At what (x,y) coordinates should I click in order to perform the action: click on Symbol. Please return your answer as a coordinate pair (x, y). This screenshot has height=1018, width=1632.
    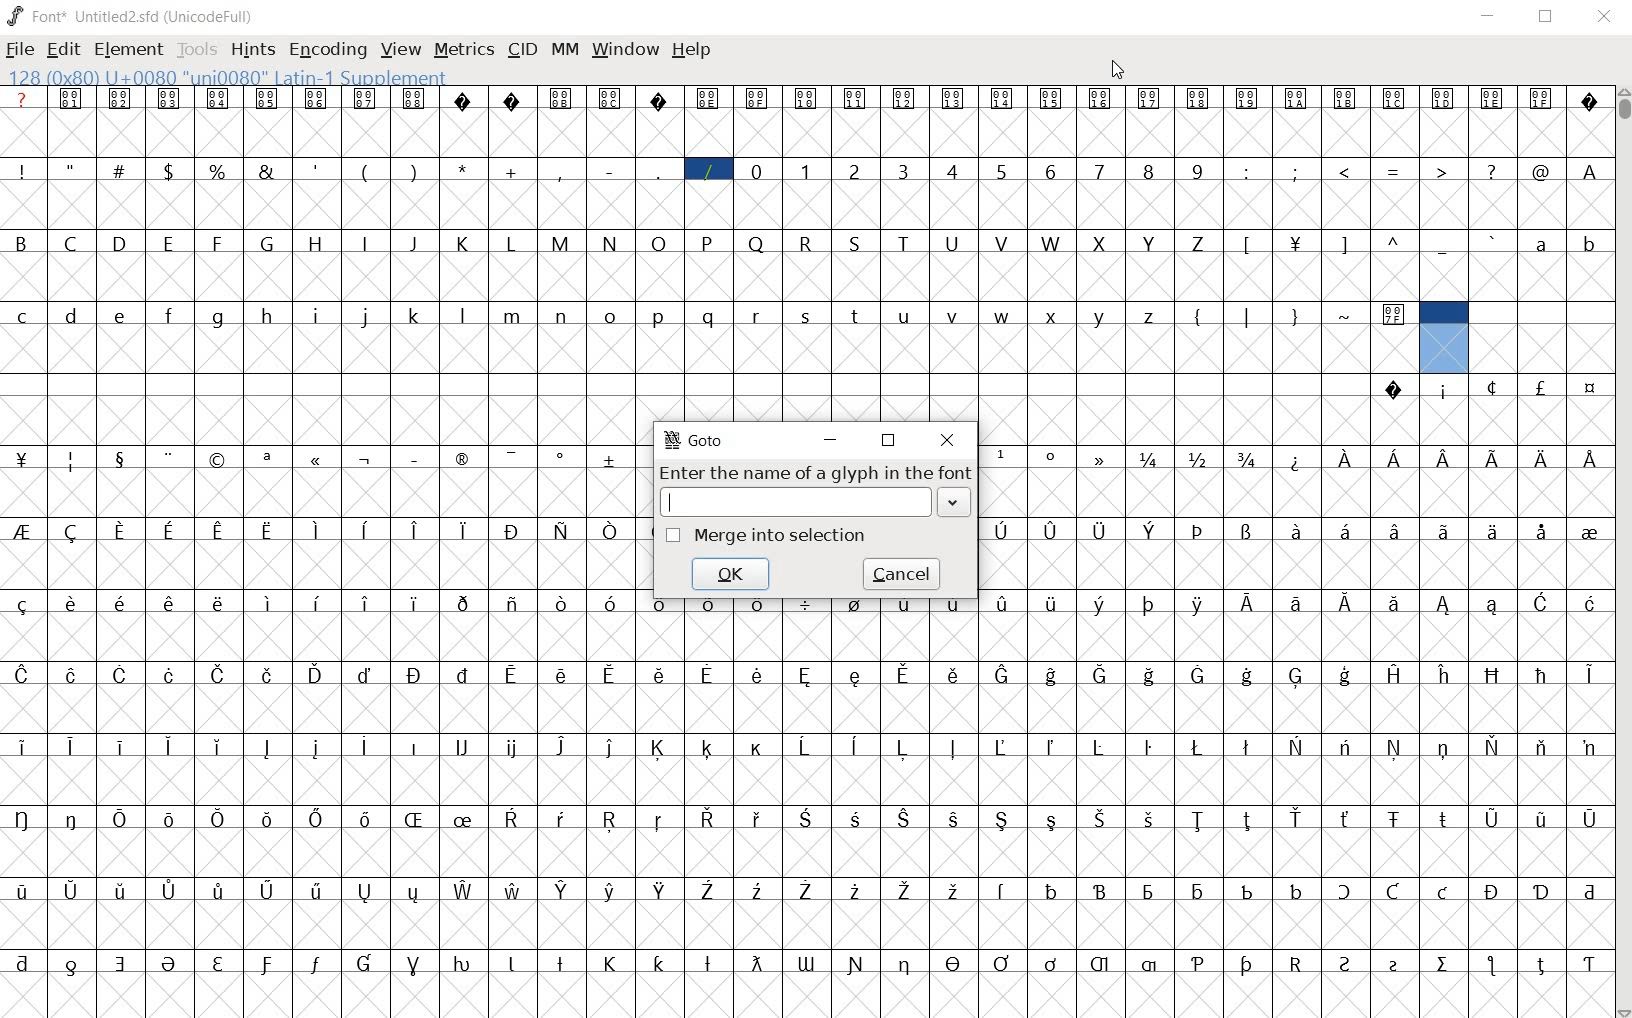
    Looking at the image, I should click on (1396, 100).